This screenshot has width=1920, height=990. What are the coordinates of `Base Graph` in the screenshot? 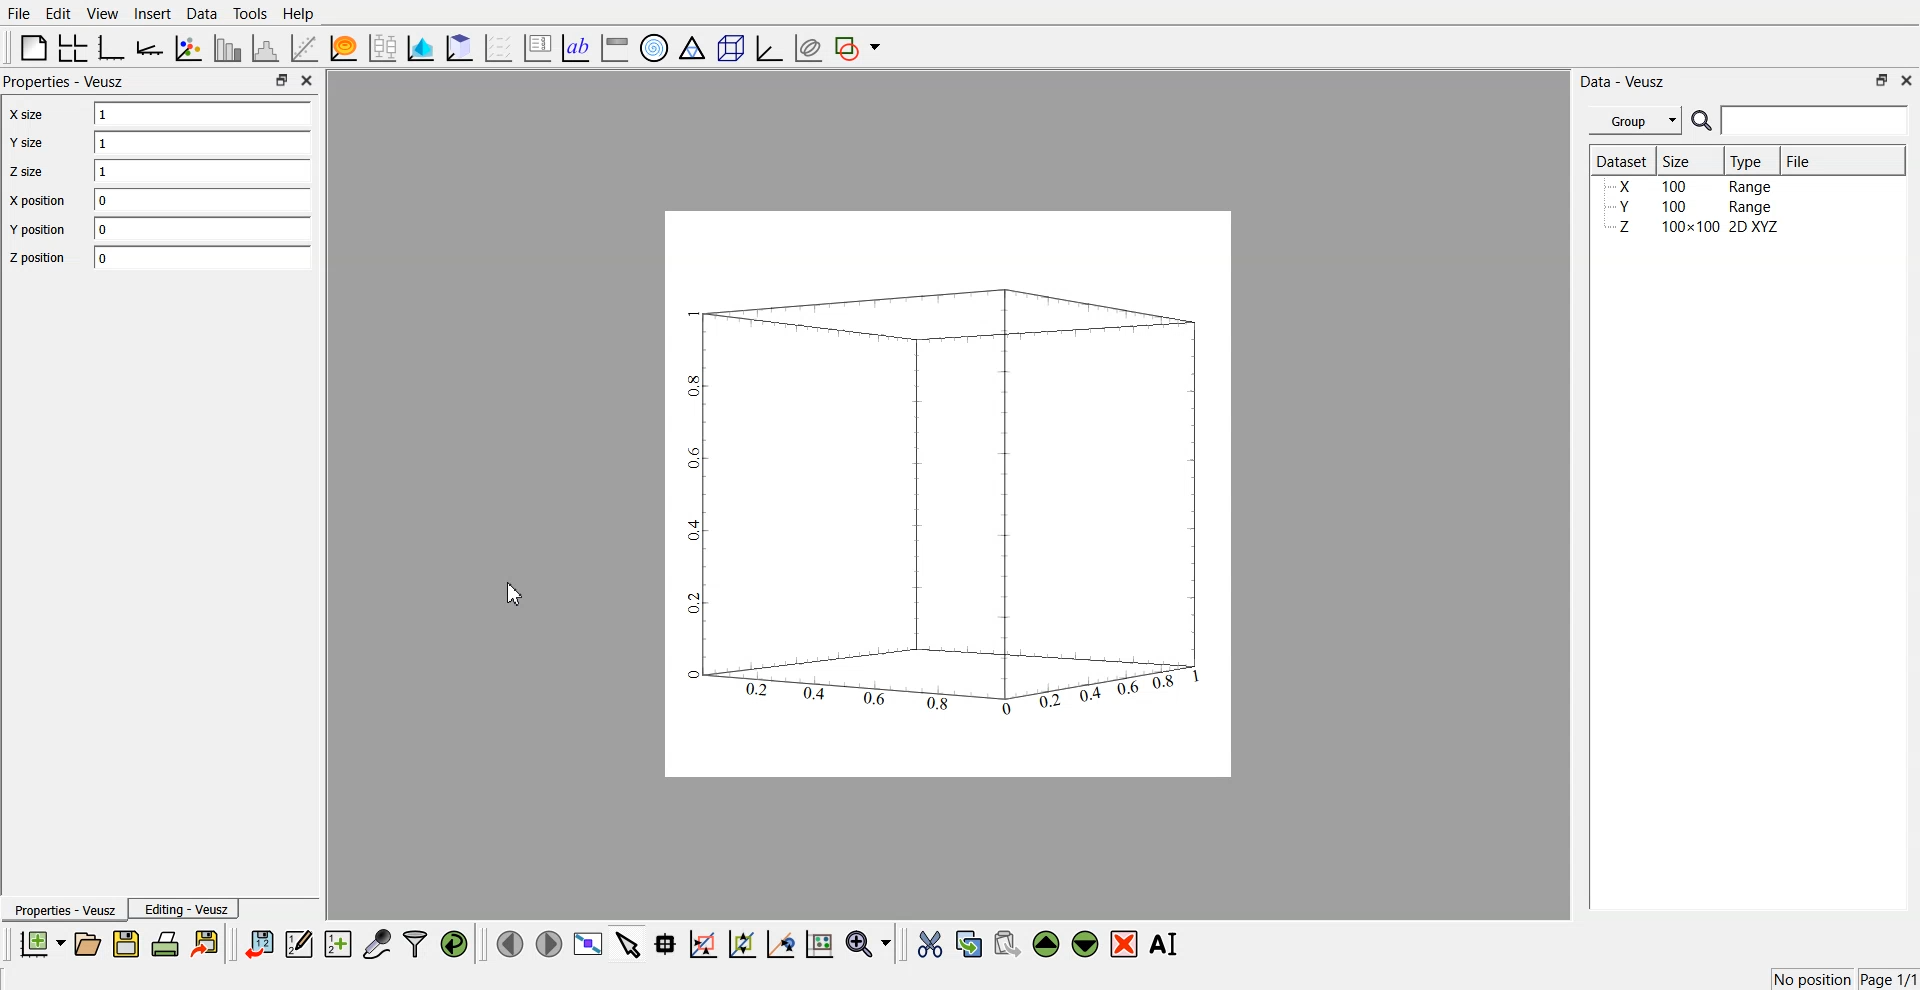 It's located at (112, 48).